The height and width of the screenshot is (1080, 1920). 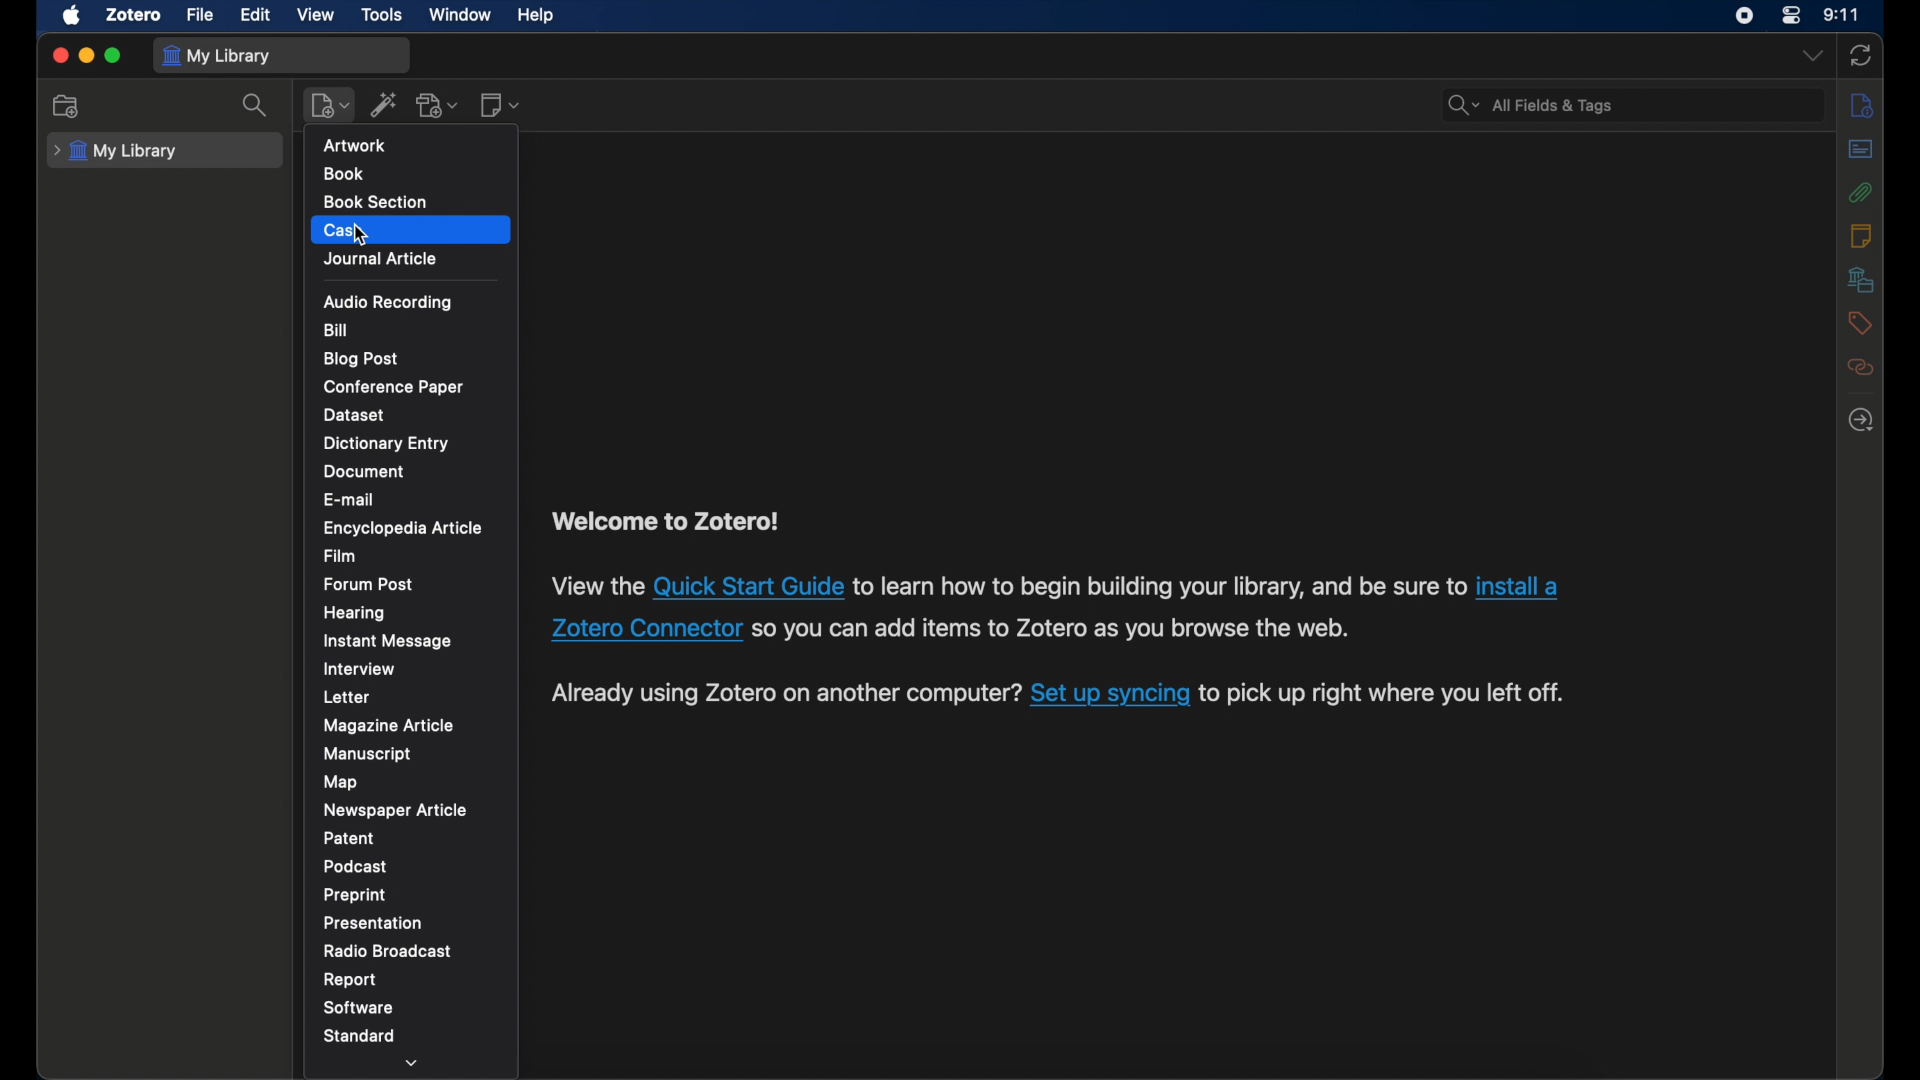 I want to click on window, so click(x=461, y=15).